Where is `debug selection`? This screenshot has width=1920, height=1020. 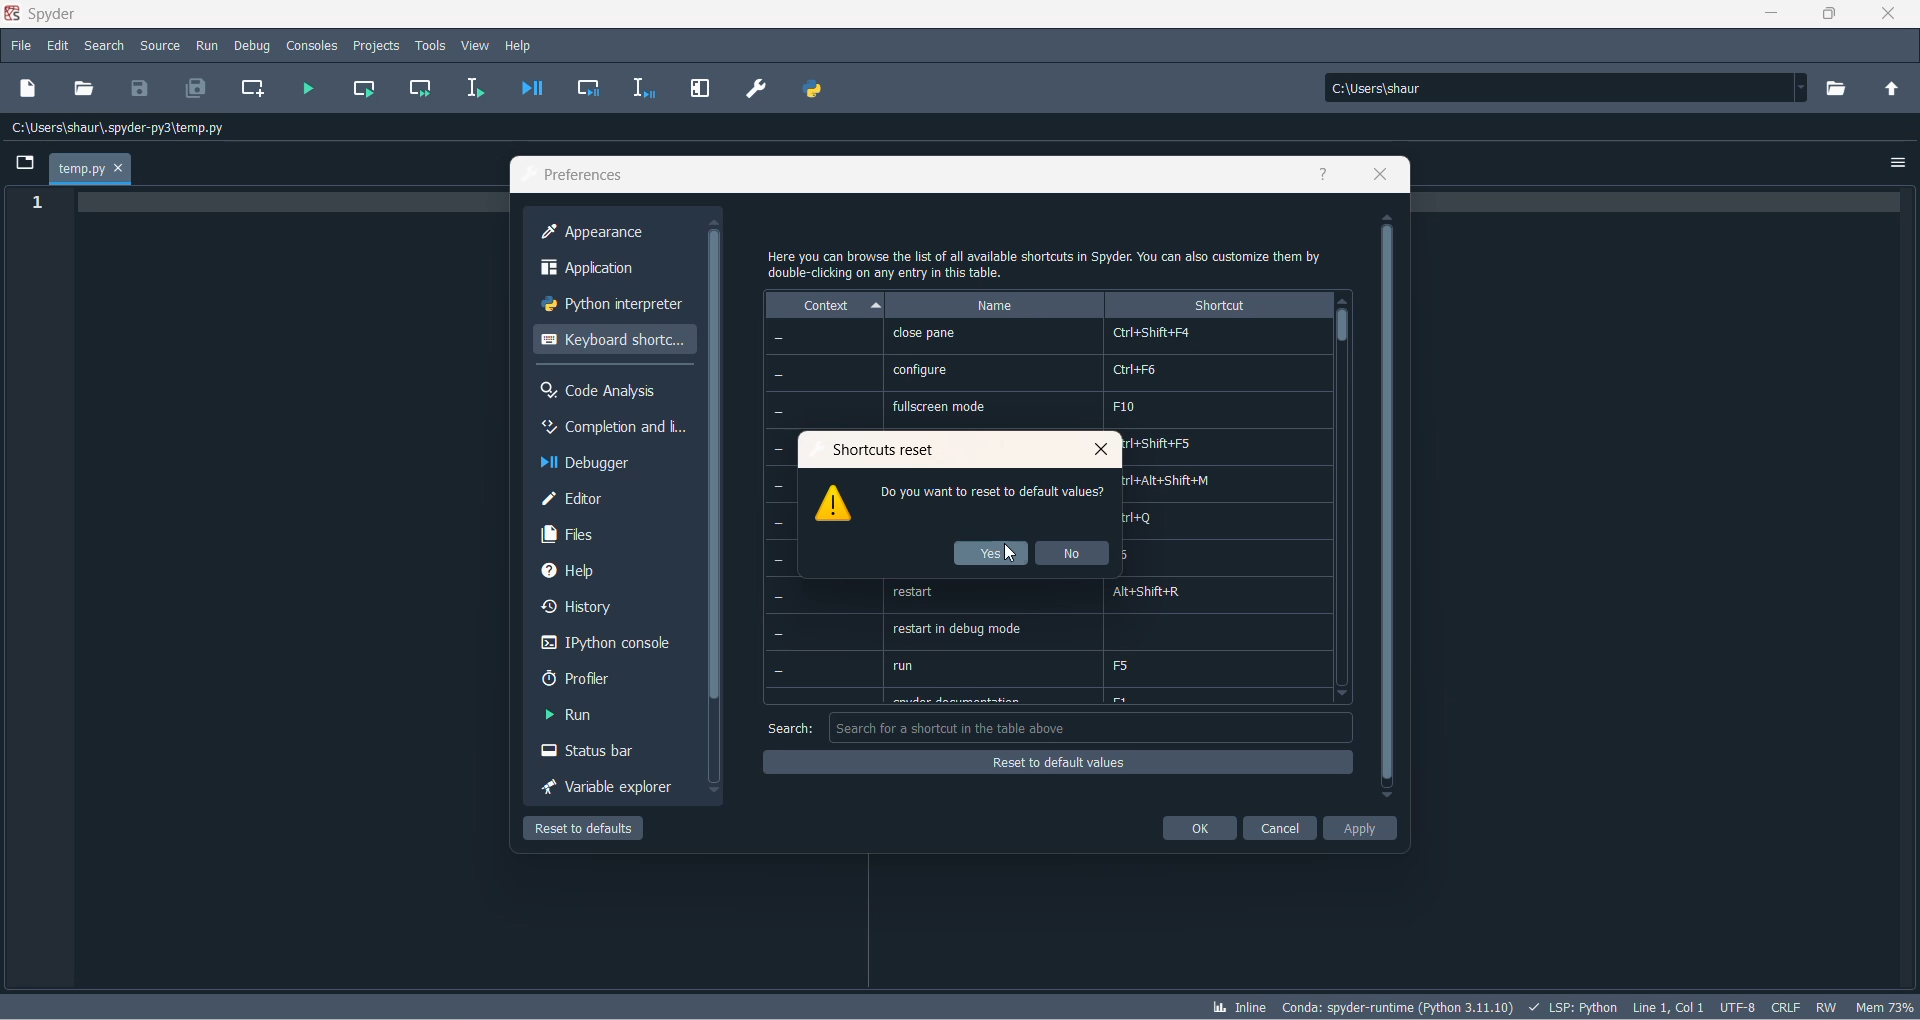 debug selection is located at coordinates (646, 90).